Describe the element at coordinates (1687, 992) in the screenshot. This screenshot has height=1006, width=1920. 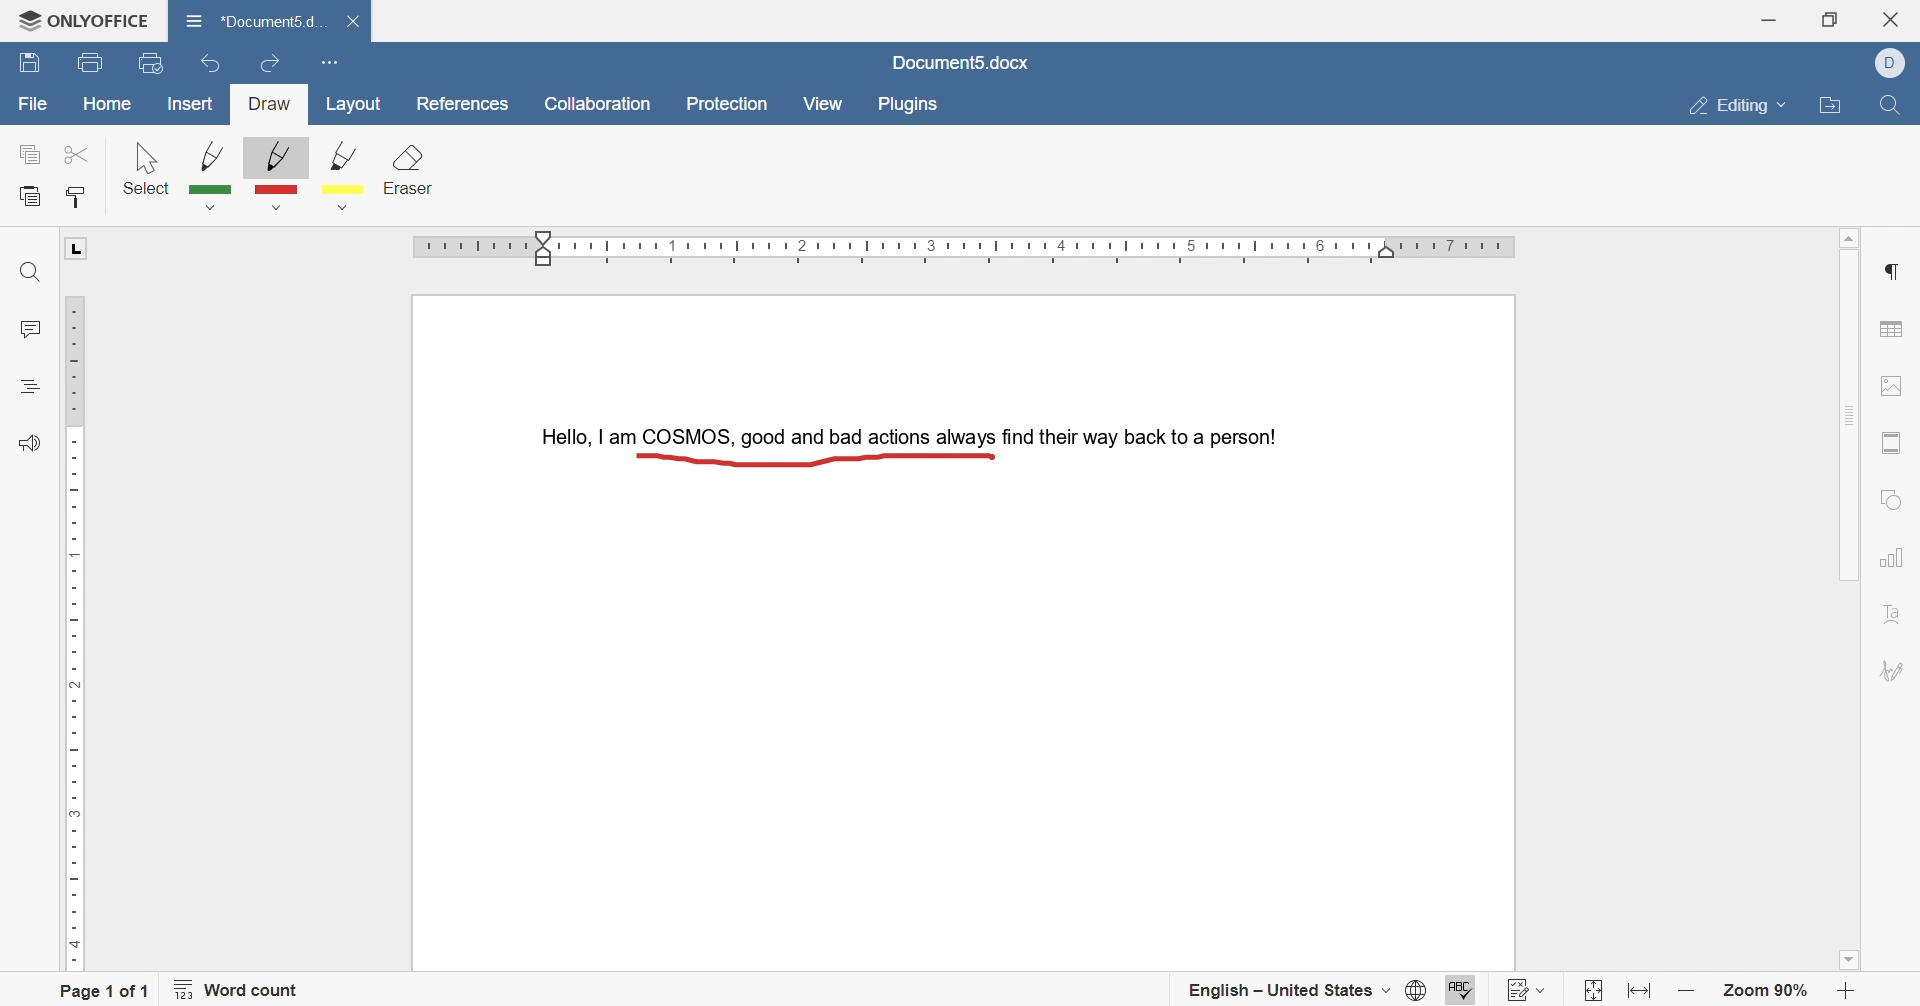
I see `zoom out` at that location.